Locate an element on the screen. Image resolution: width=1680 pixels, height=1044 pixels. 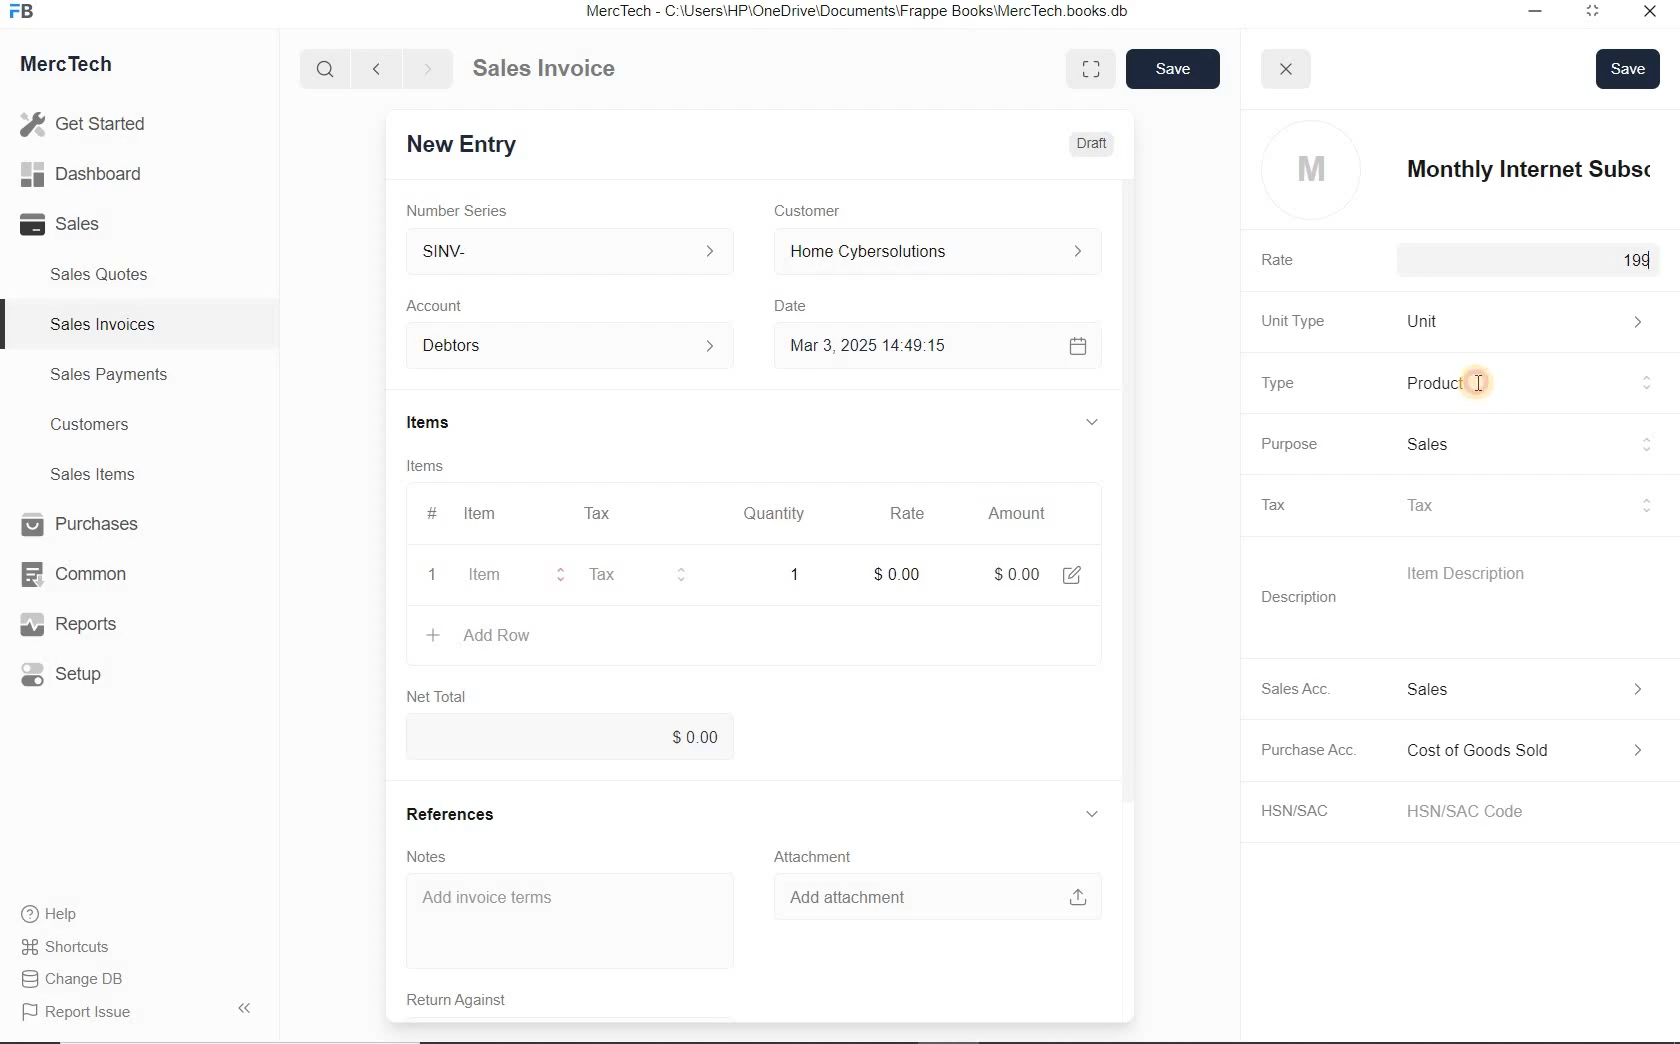
Unit Type is located at coordinates (1297, 321).